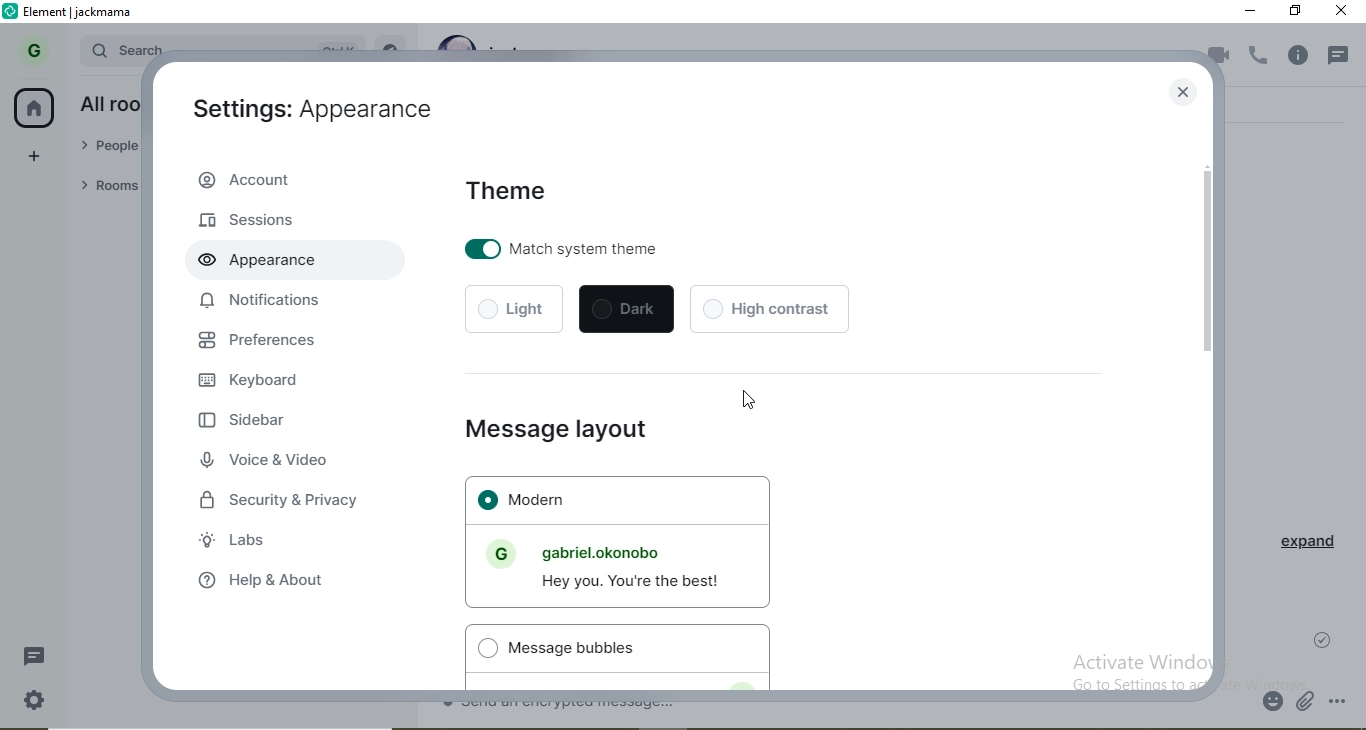 The image size is (1366, 730). Describe the element at coordinates (264, 301) in the screenshot. I see `notifications` at that location.